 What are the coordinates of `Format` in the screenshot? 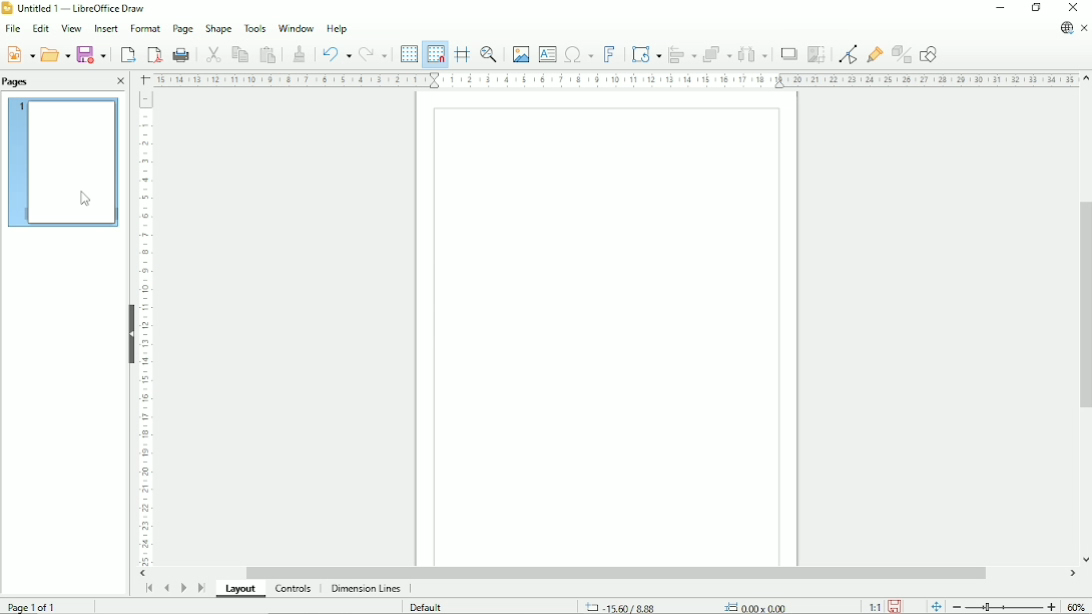 It's located at (144, 29).